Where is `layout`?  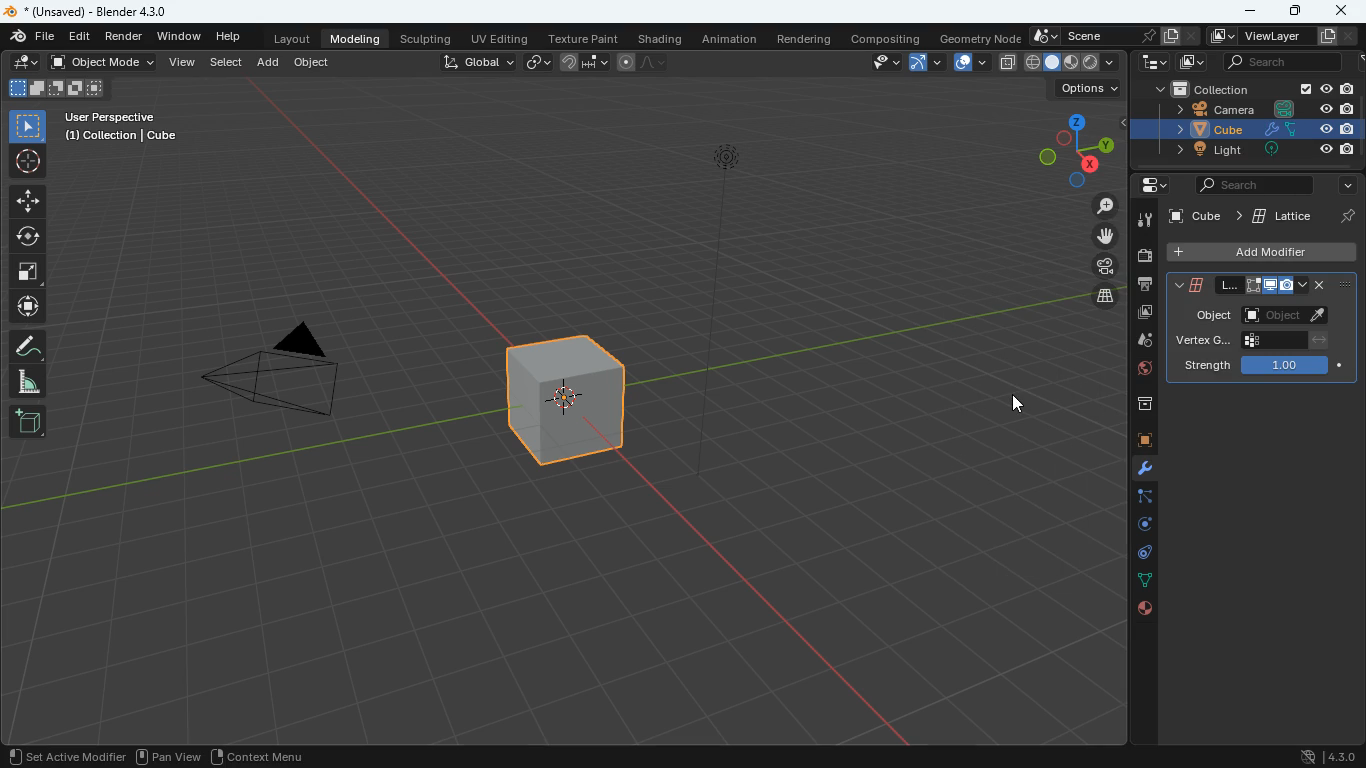
layout is located at coordinates (292, 37).